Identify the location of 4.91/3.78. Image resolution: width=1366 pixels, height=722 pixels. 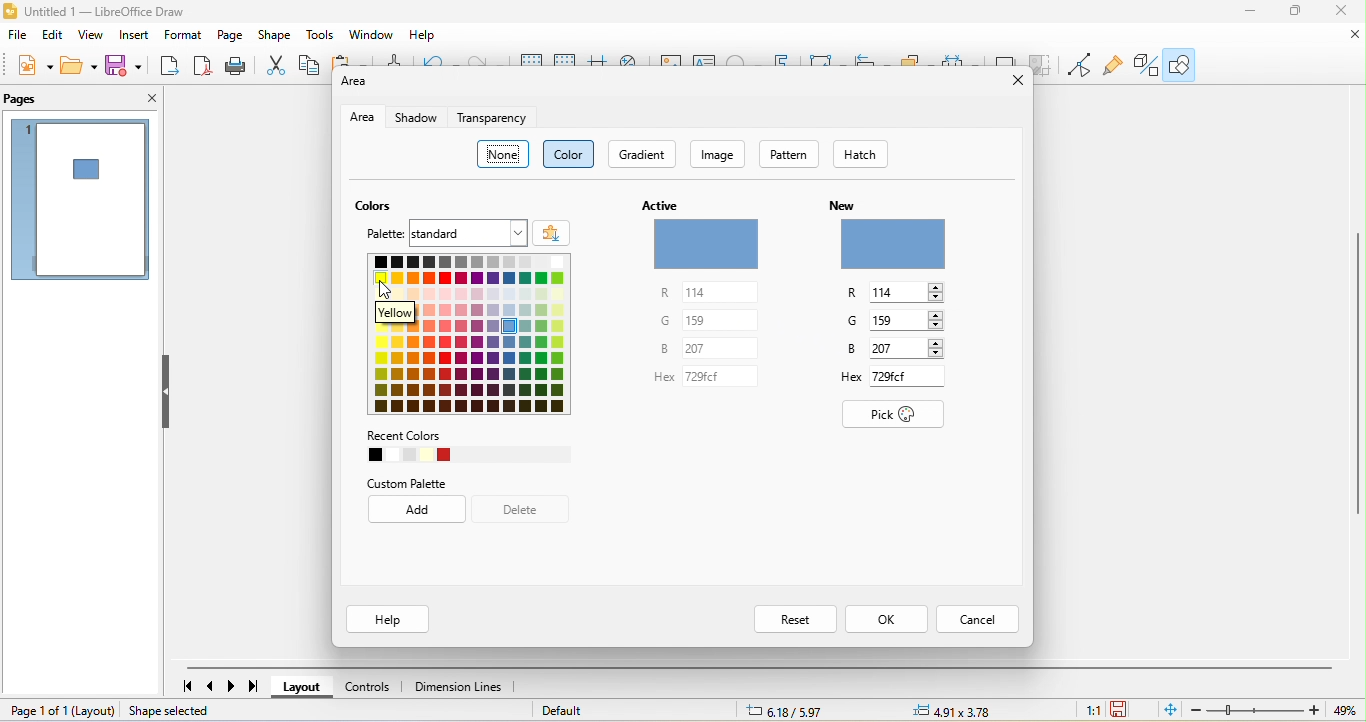
(954, 711).